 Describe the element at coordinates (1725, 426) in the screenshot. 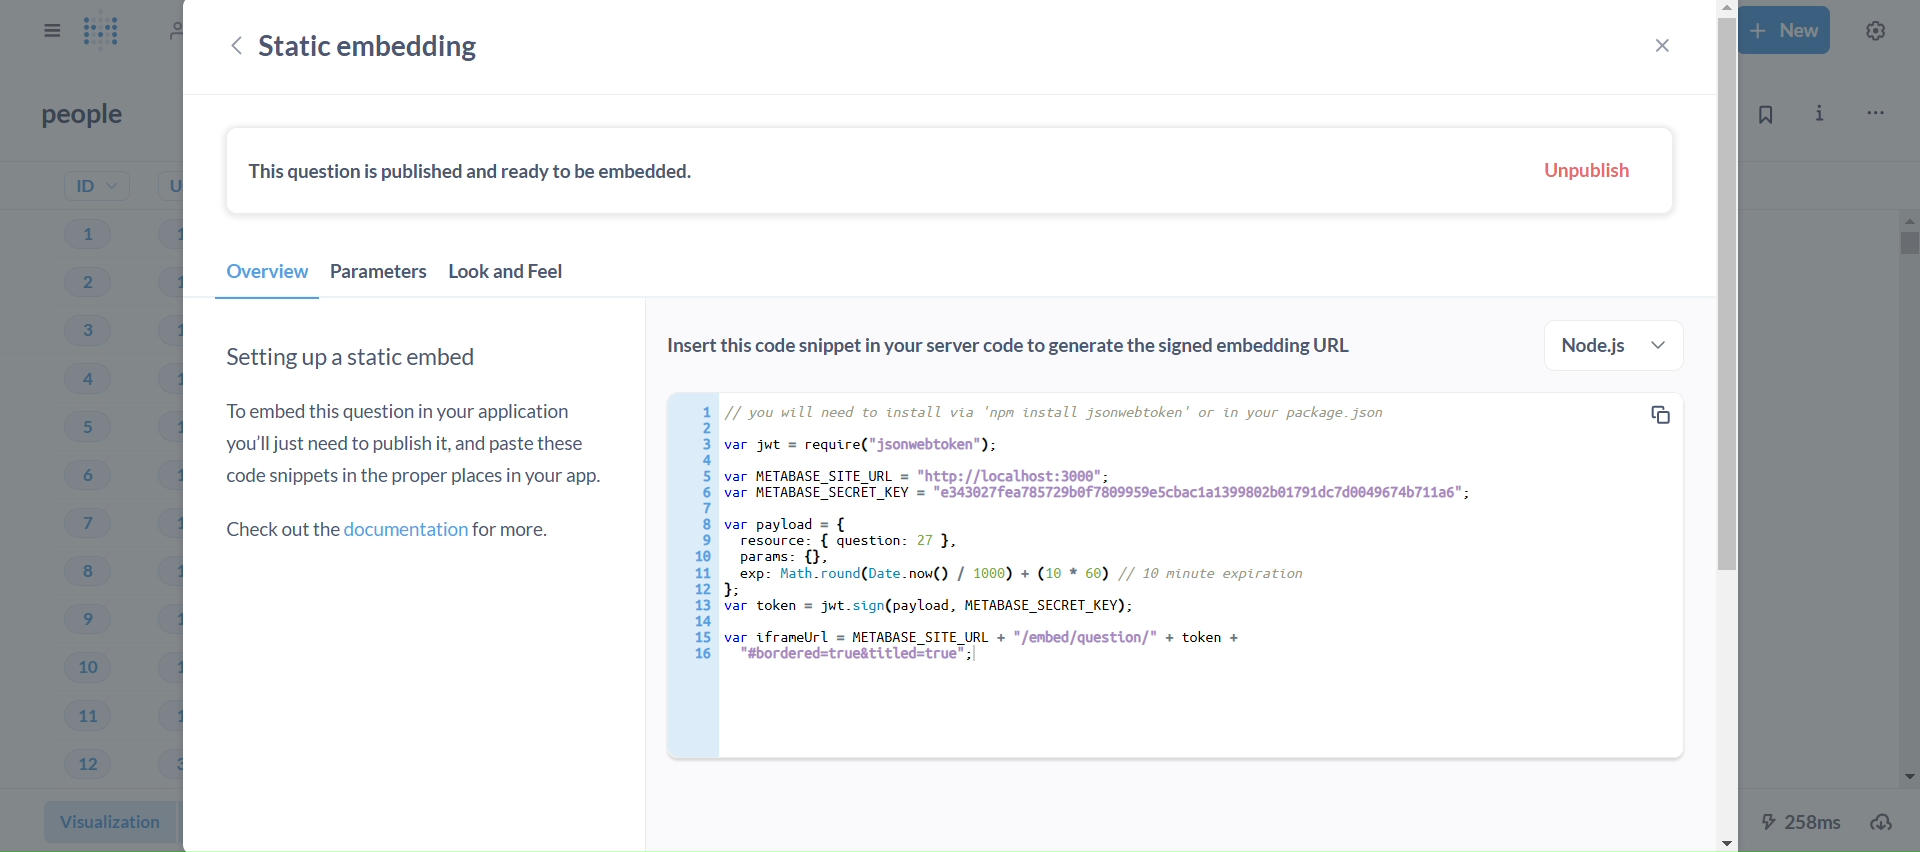

I see `vertical scroll bar` at that location.